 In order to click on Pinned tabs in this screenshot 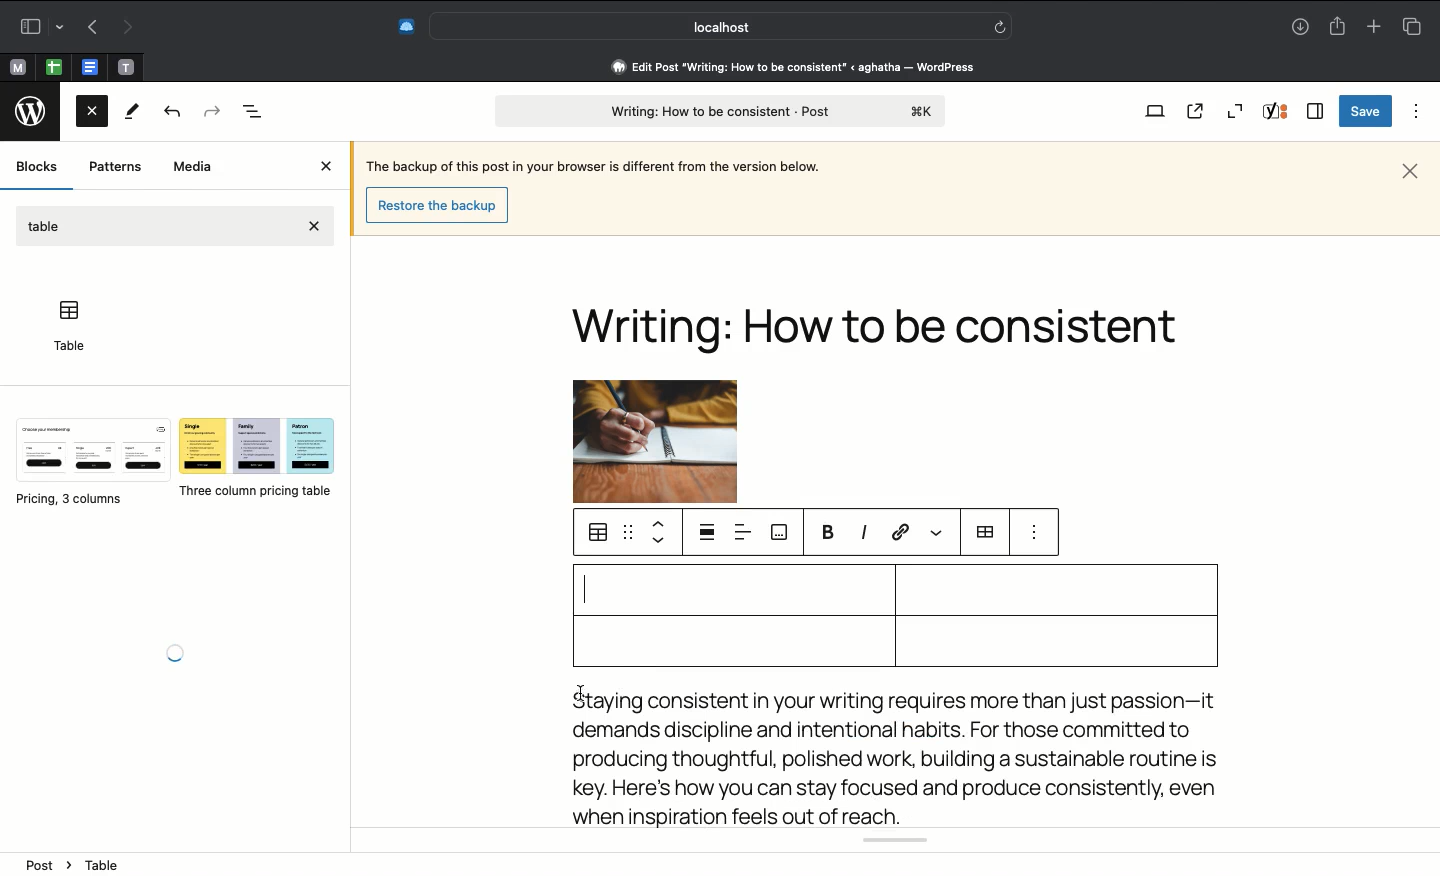, I will do `click(53, 66)`.